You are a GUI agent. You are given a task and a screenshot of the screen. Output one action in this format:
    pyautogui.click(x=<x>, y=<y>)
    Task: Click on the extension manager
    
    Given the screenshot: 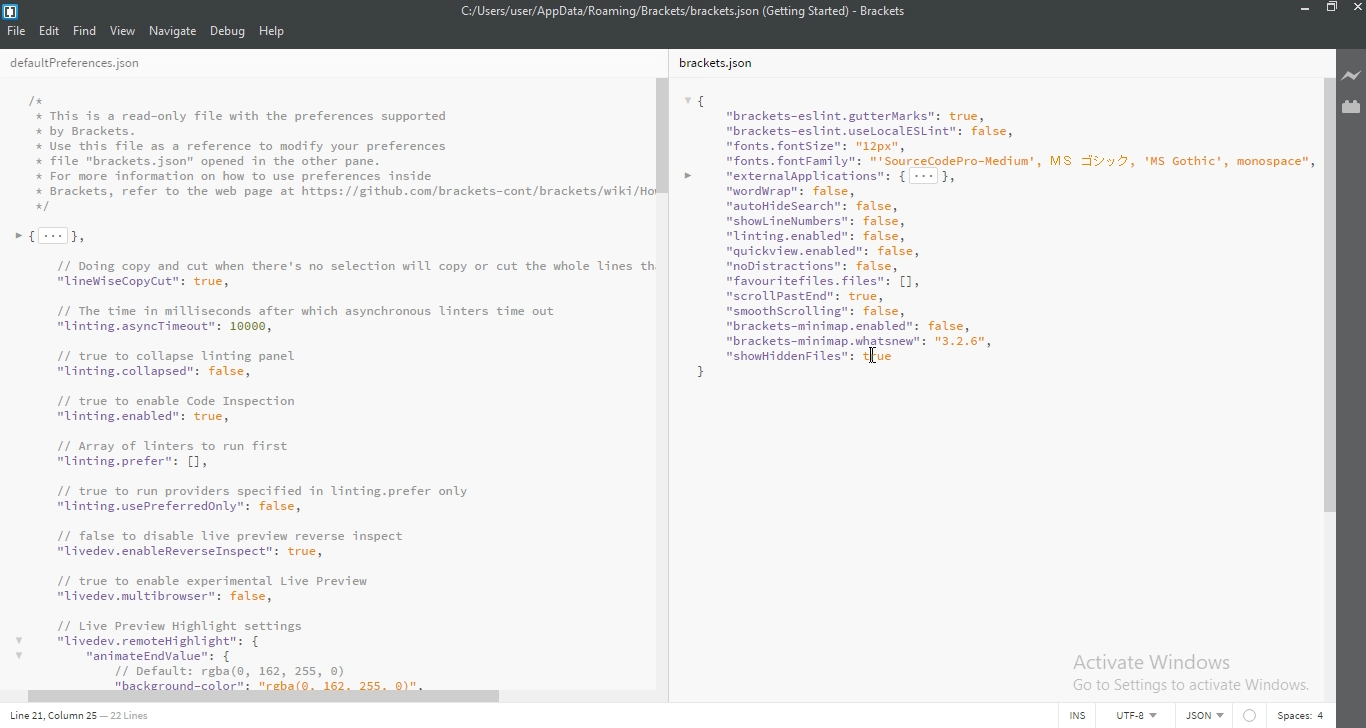 What is the action you would take?
    pyautogui.click(x=1351, y=105)
    